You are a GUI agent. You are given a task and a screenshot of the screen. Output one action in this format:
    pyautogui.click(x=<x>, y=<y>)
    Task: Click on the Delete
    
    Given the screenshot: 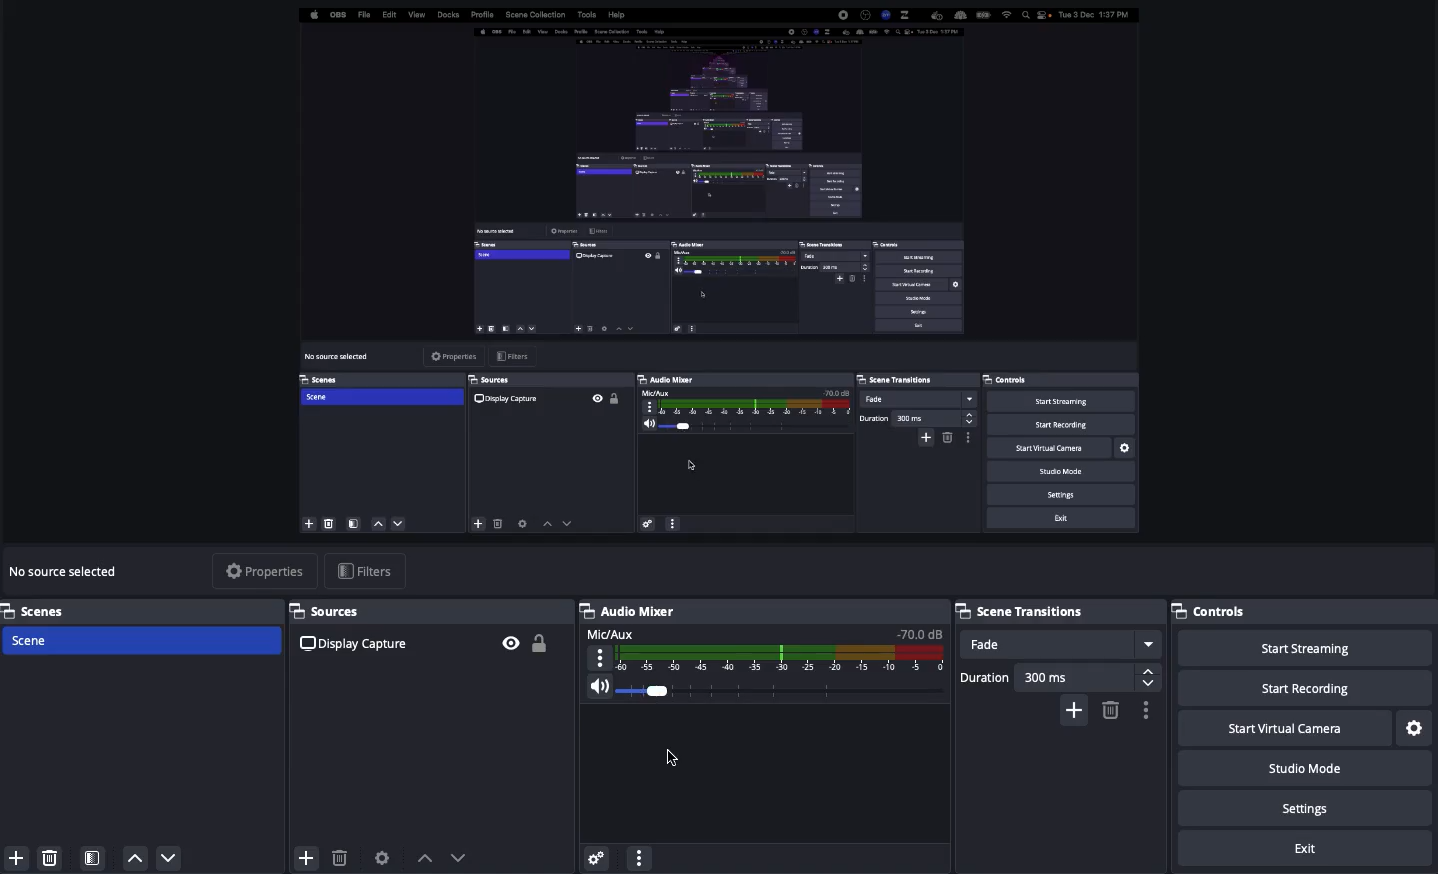 What is the action you would take?
    pyautogui.click(x=50, y=854)
    